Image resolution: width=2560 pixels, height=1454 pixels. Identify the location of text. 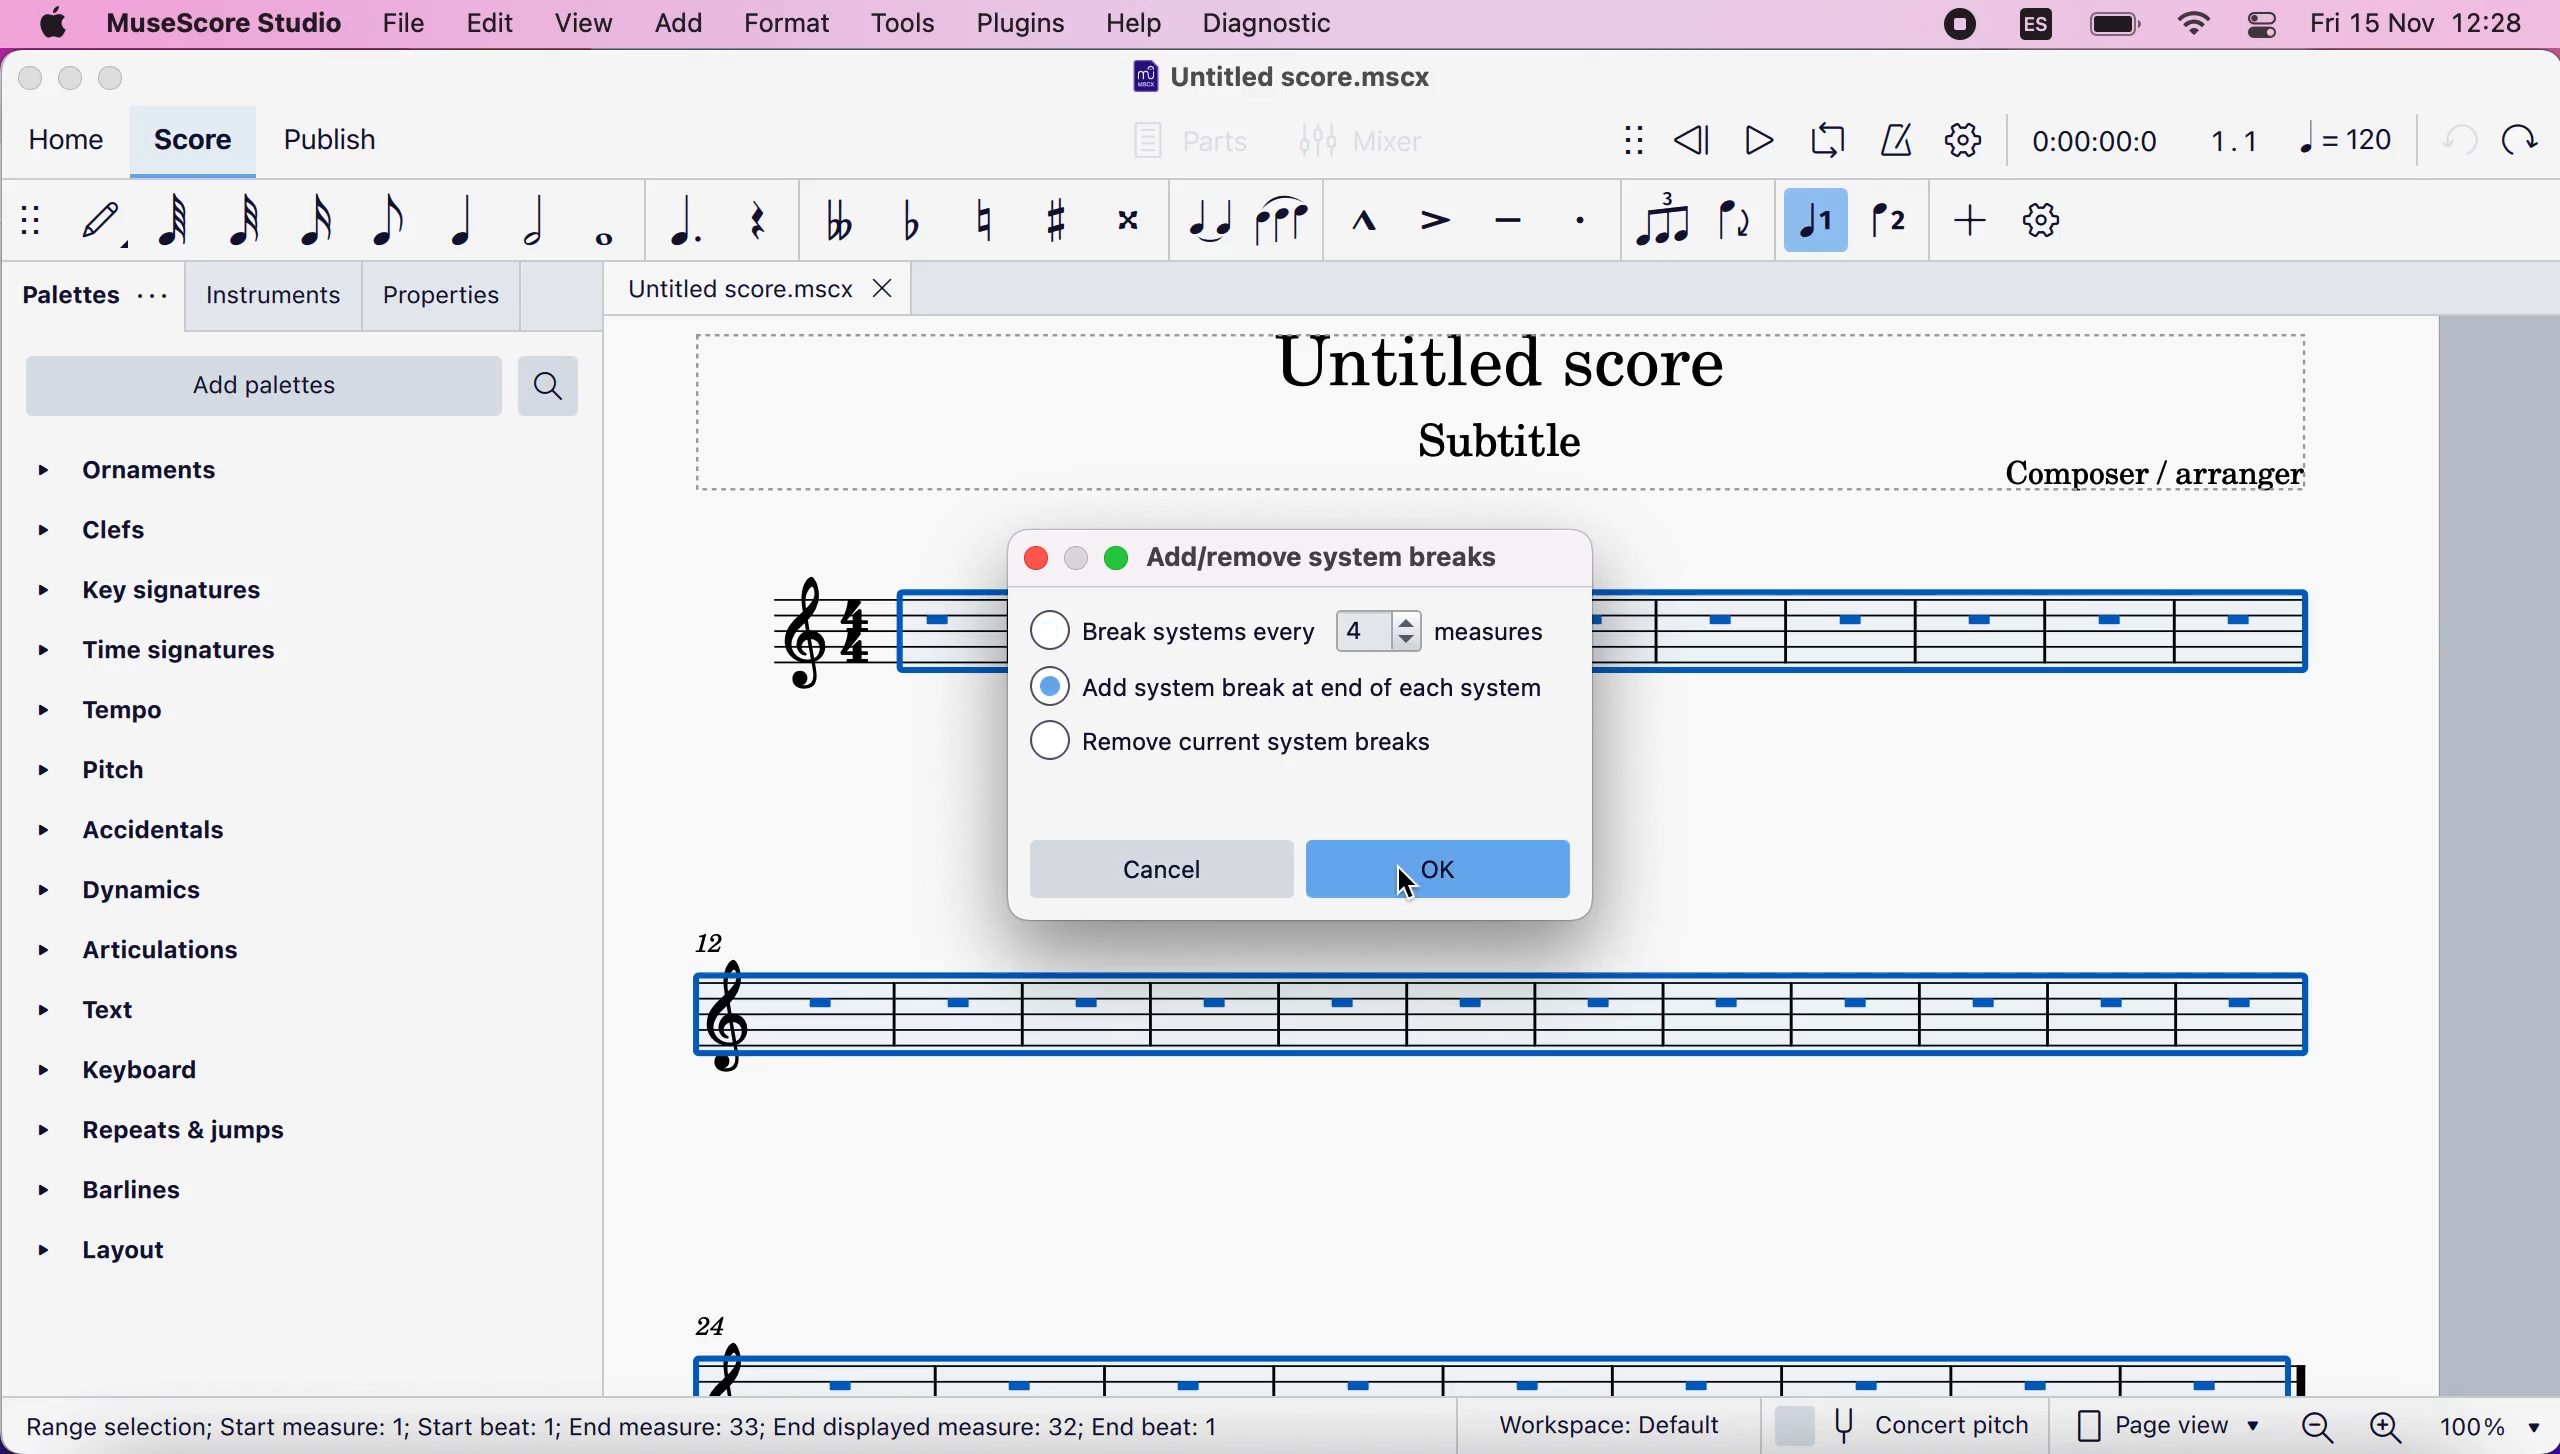
(1202, 631).